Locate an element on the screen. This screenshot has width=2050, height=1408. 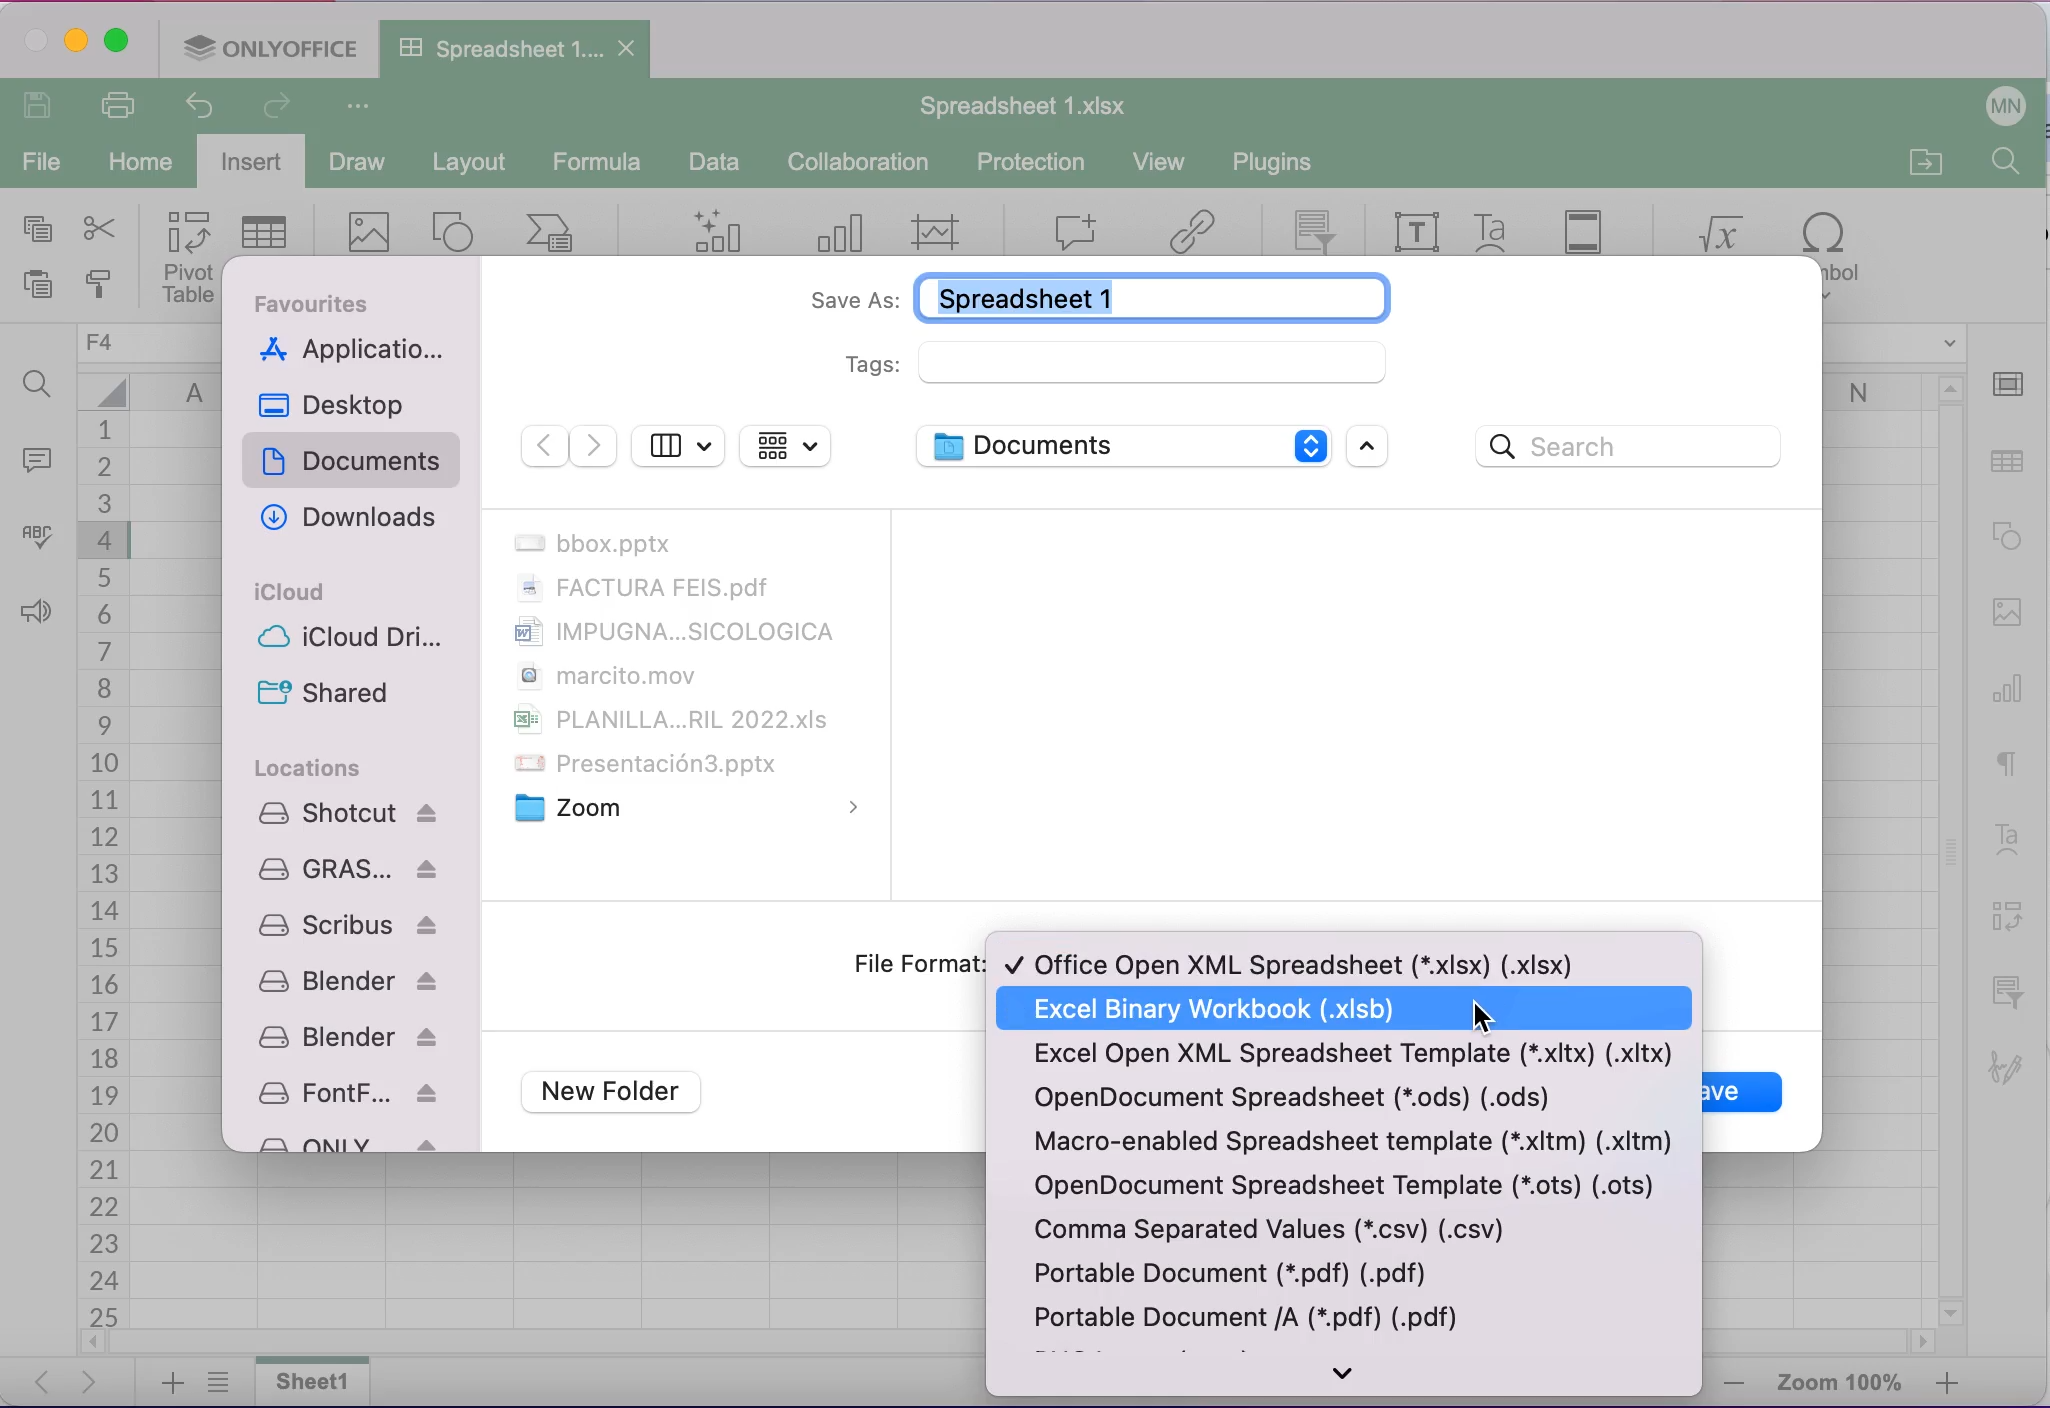
favourites is located at coordinates (322, 303).